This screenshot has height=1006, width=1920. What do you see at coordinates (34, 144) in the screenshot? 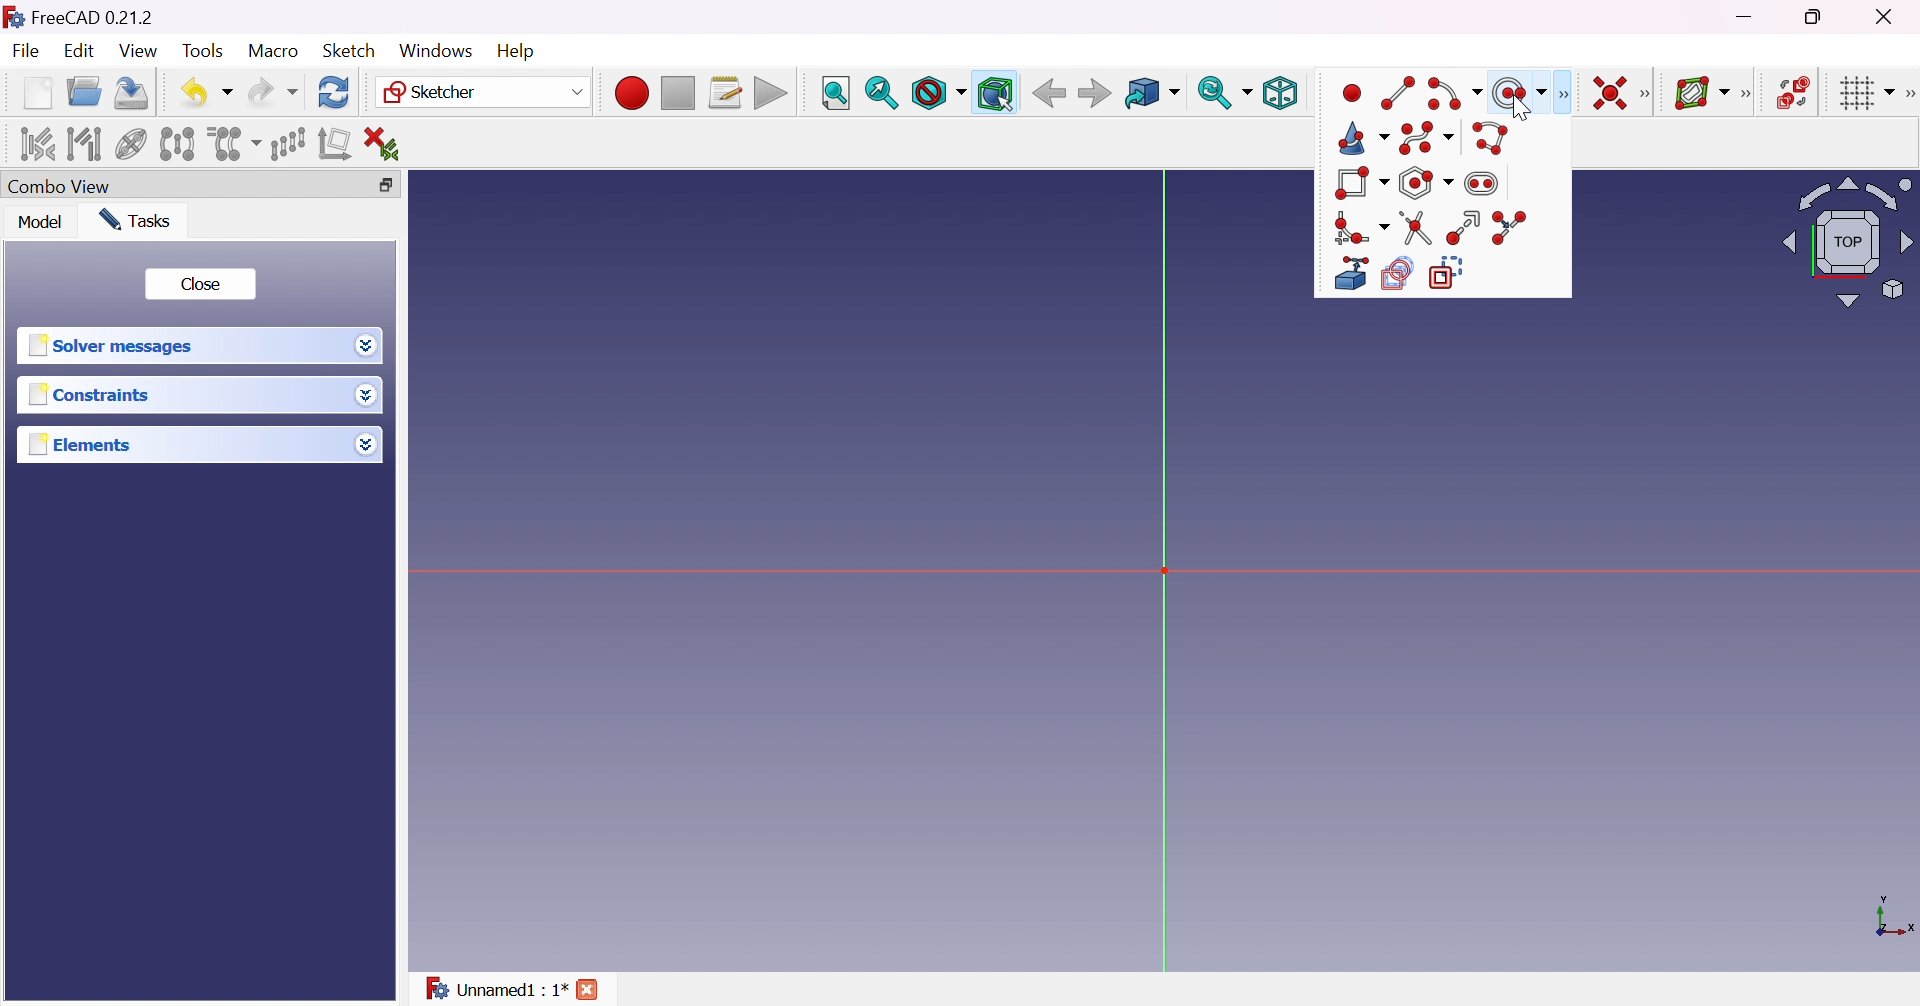
I see `Select associated constraints` at bounding box center [34, 144].